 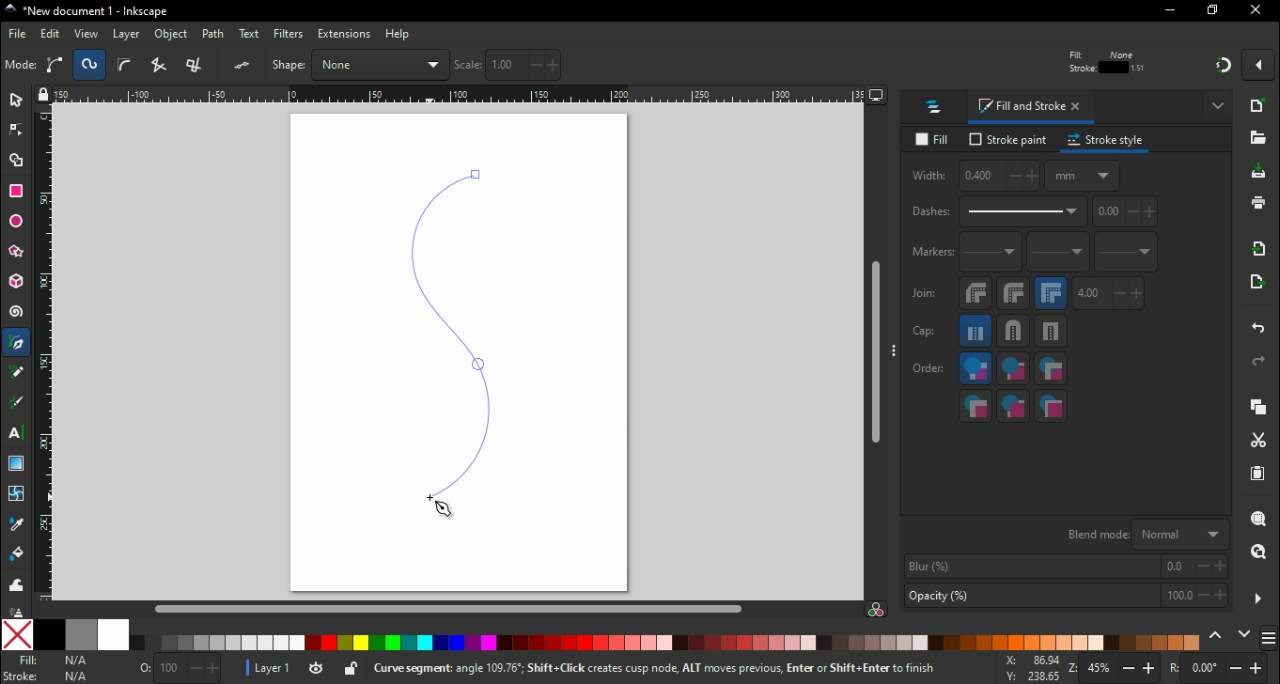 What do you see at coordinates (47, 635) in the screenshot?
I see `black` at bounding box center [47, 635].